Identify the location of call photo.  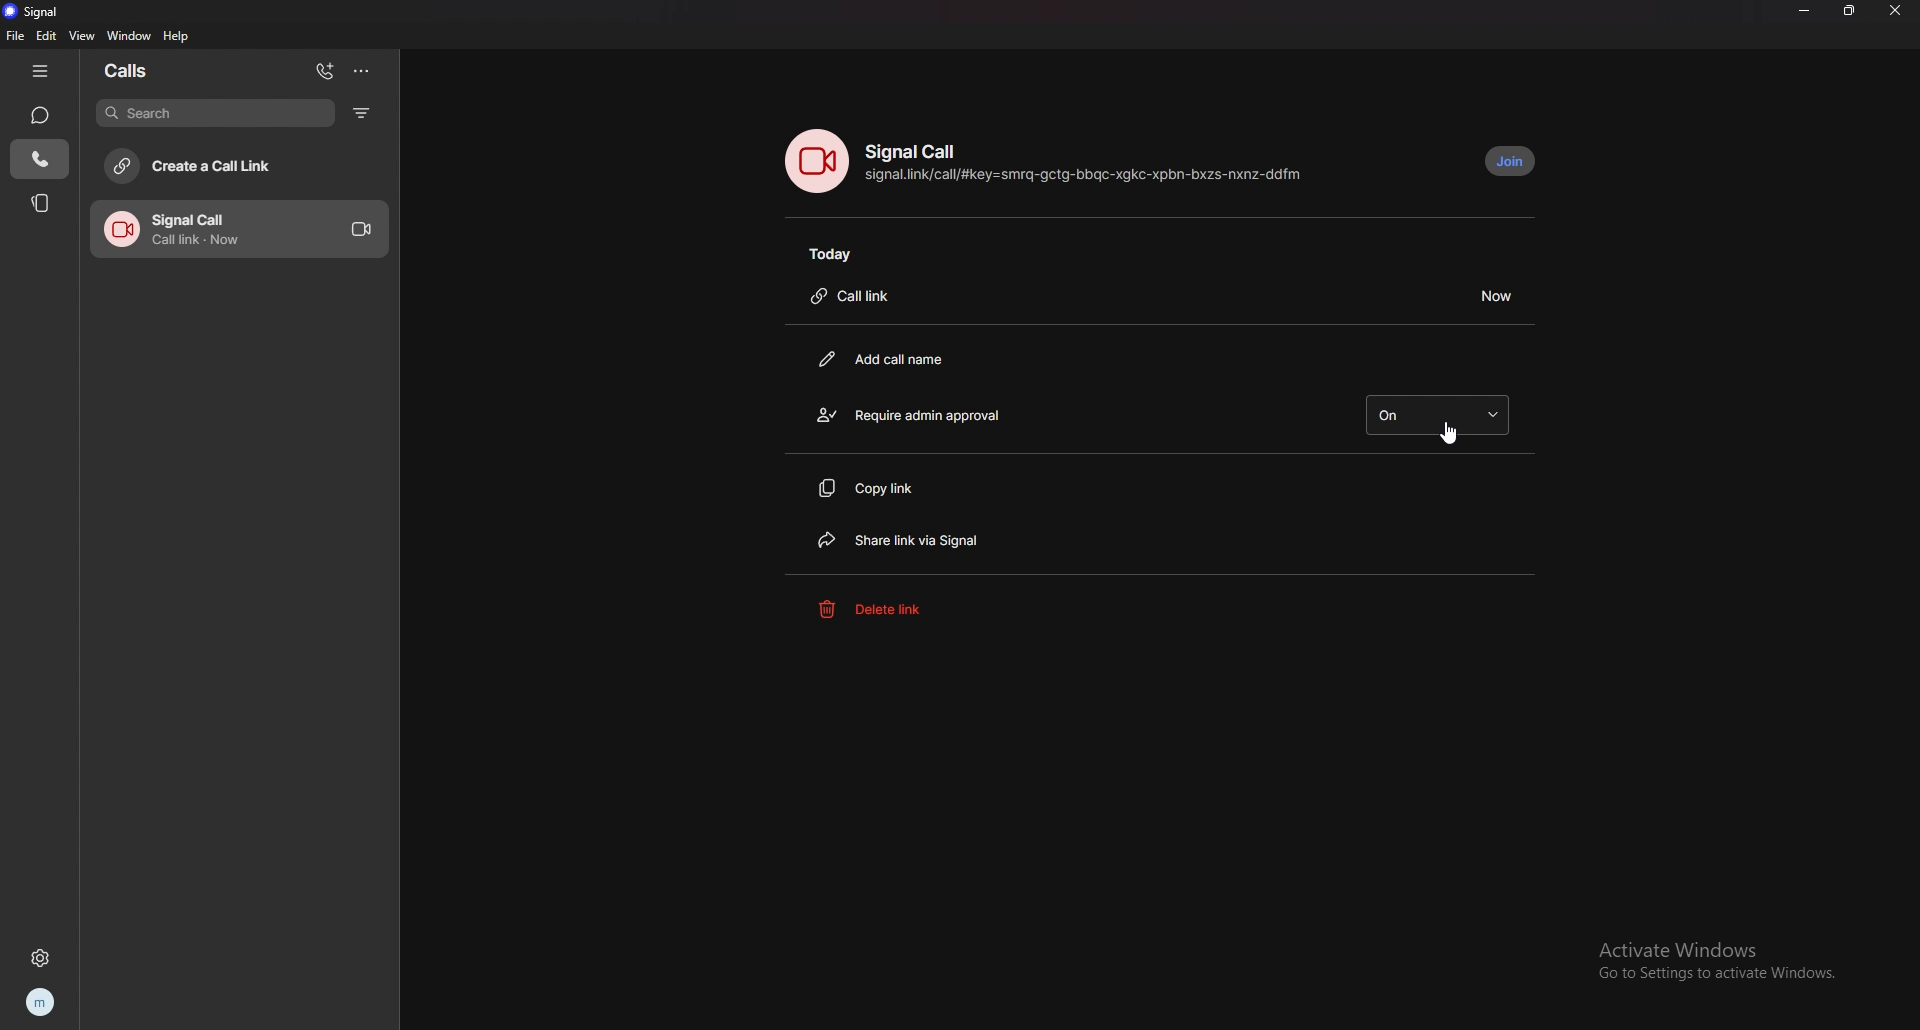
(819, 160).